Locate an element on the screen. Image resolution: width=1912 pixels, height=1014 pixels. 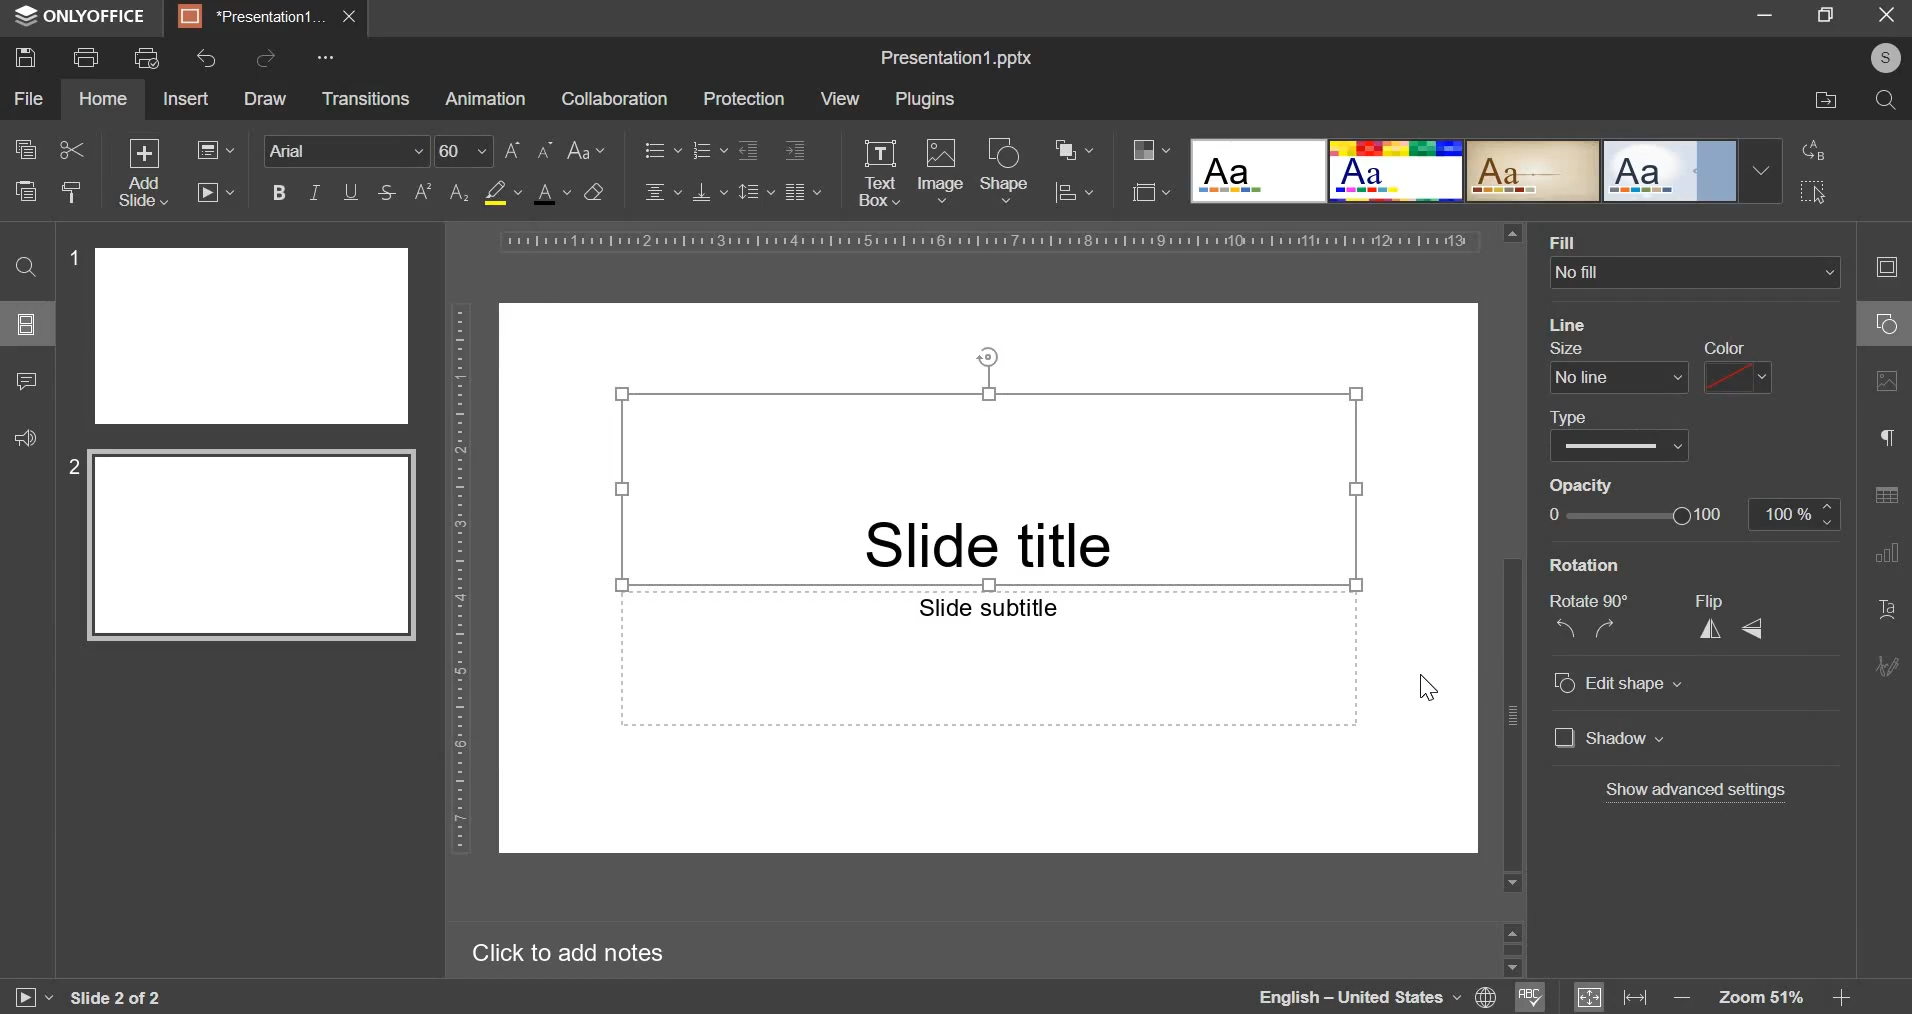
line size is located at coordinates (1617, 365).